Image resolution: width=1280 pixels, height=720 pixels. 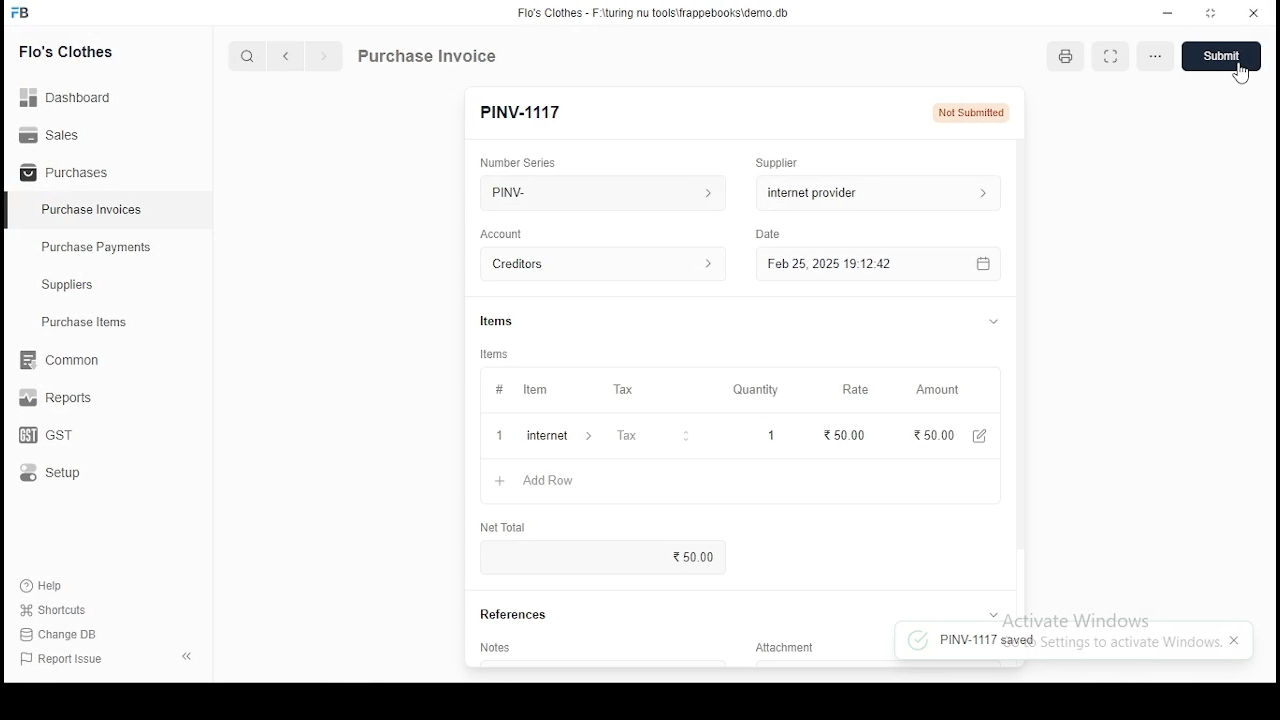 What do you see at coordinates (843, 434) in the screenshot?
I see `50.00` at bounding box center [843, 434].